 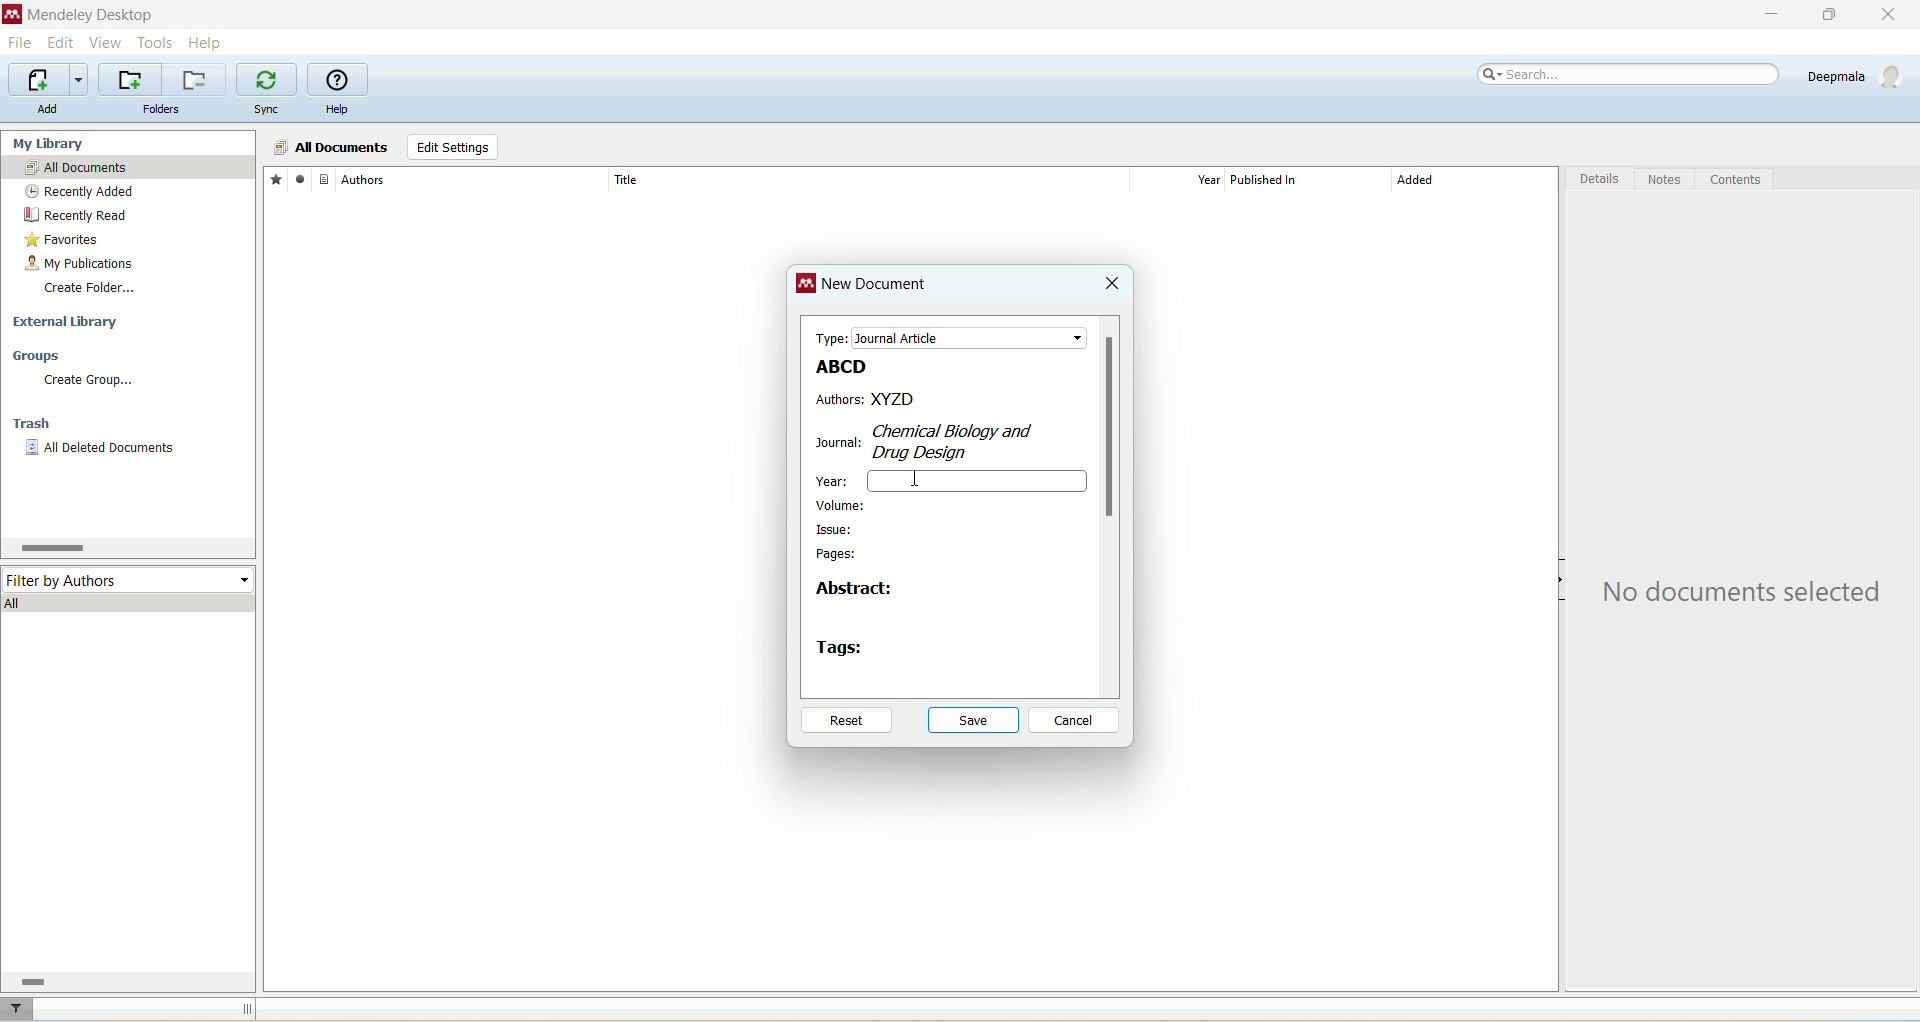 What do you see at coordinates (1111, 285) in the screenshot?
I see `close` at bounding box center [1111, 285].